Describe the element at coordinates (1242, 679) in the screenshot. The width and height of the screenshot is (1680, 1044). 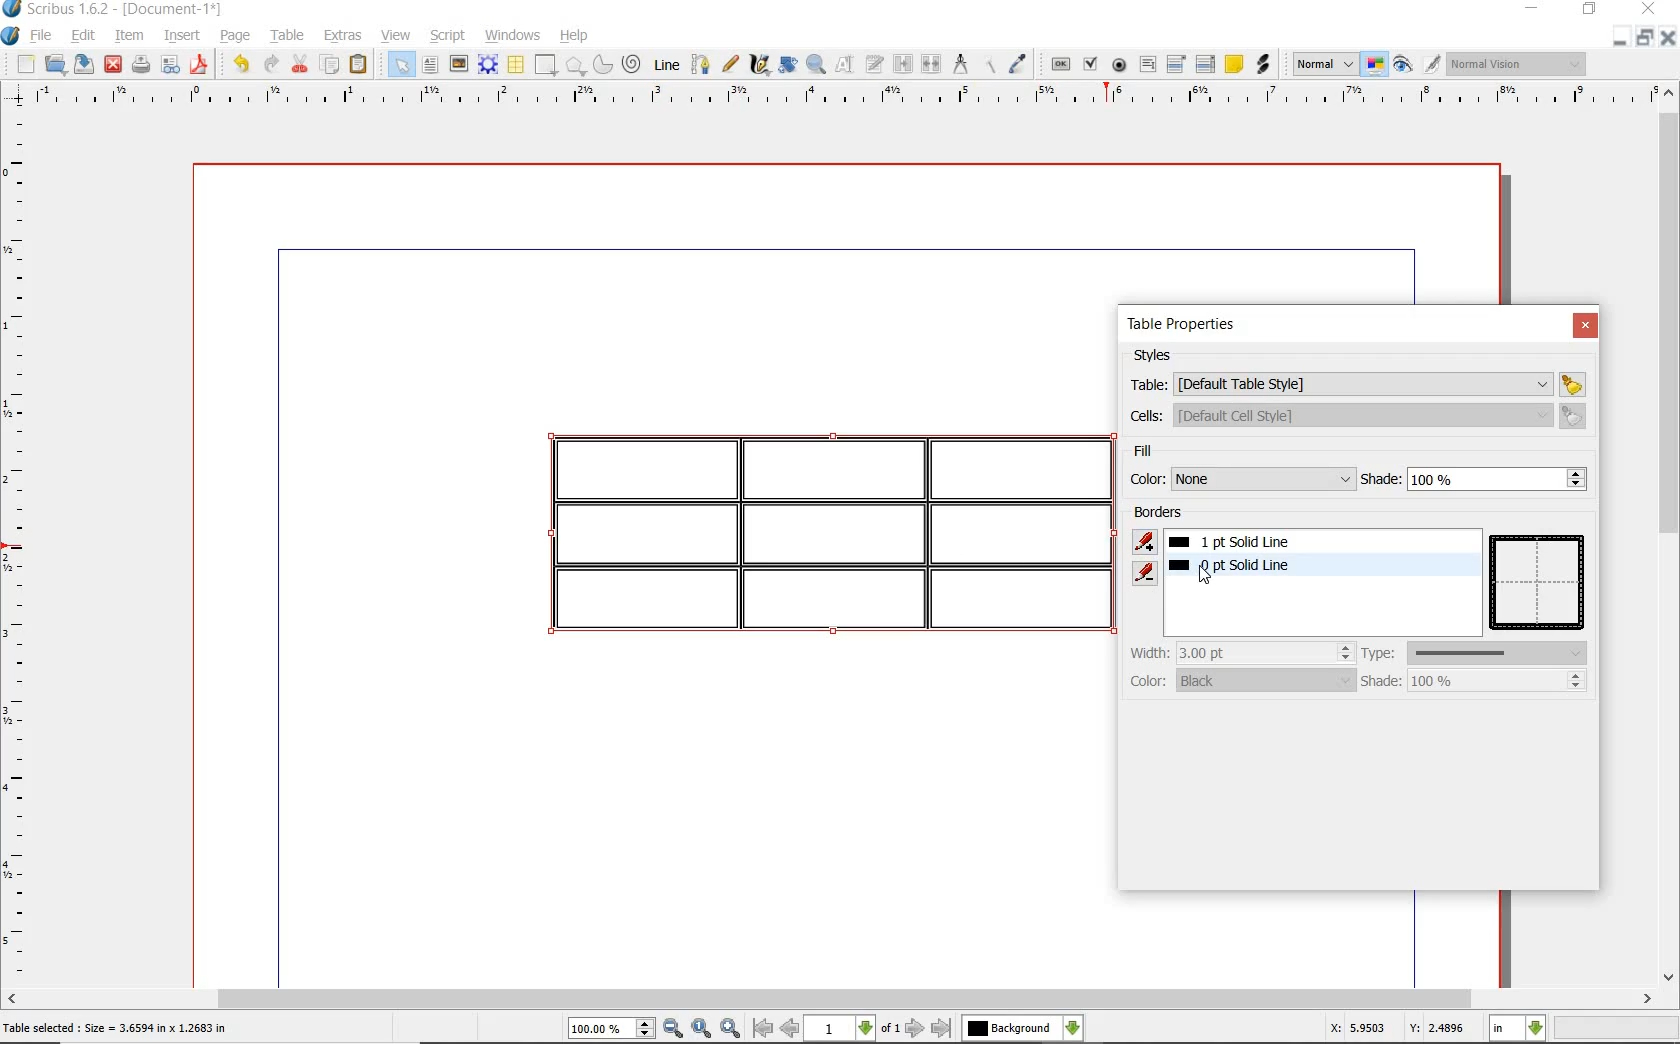
I see `color` at that location.